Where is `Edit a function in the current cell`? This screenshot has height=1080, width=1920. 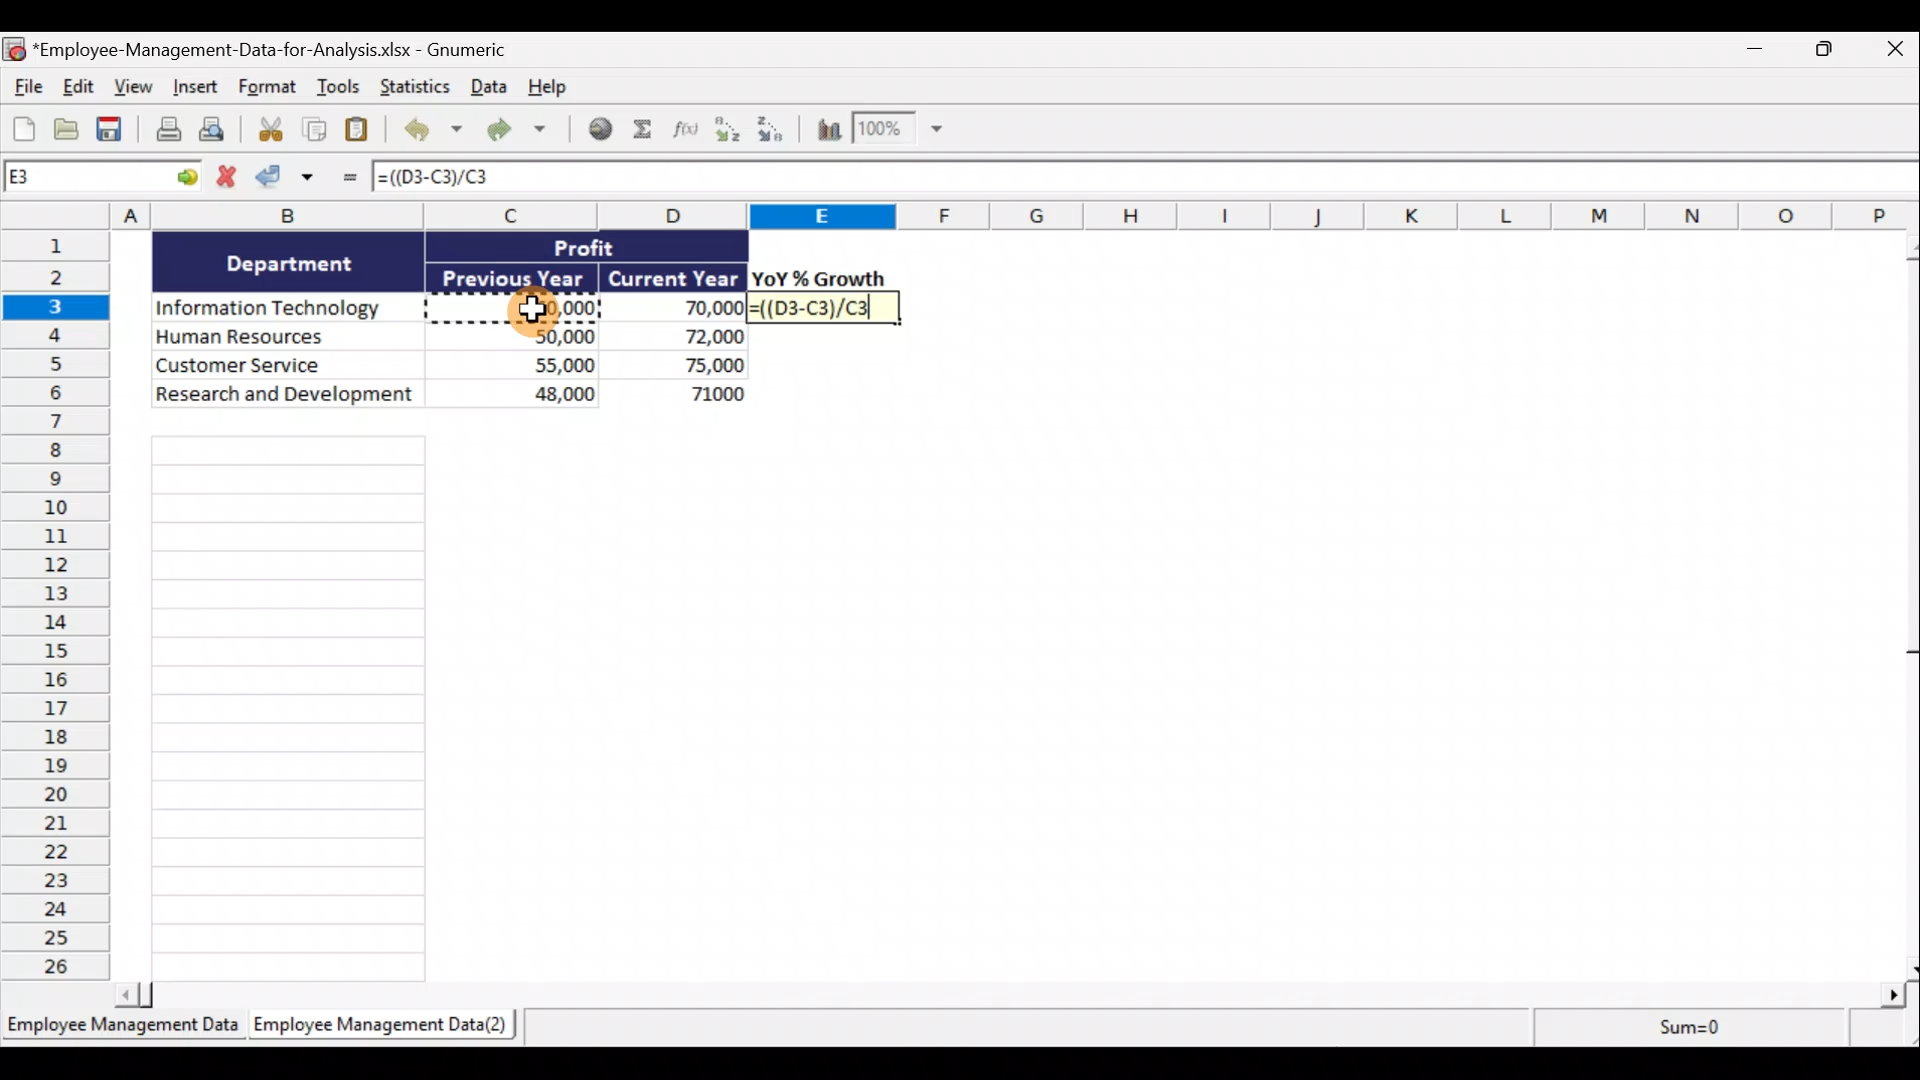 Edit a function in the current cell is located at coordinates (691, 134).